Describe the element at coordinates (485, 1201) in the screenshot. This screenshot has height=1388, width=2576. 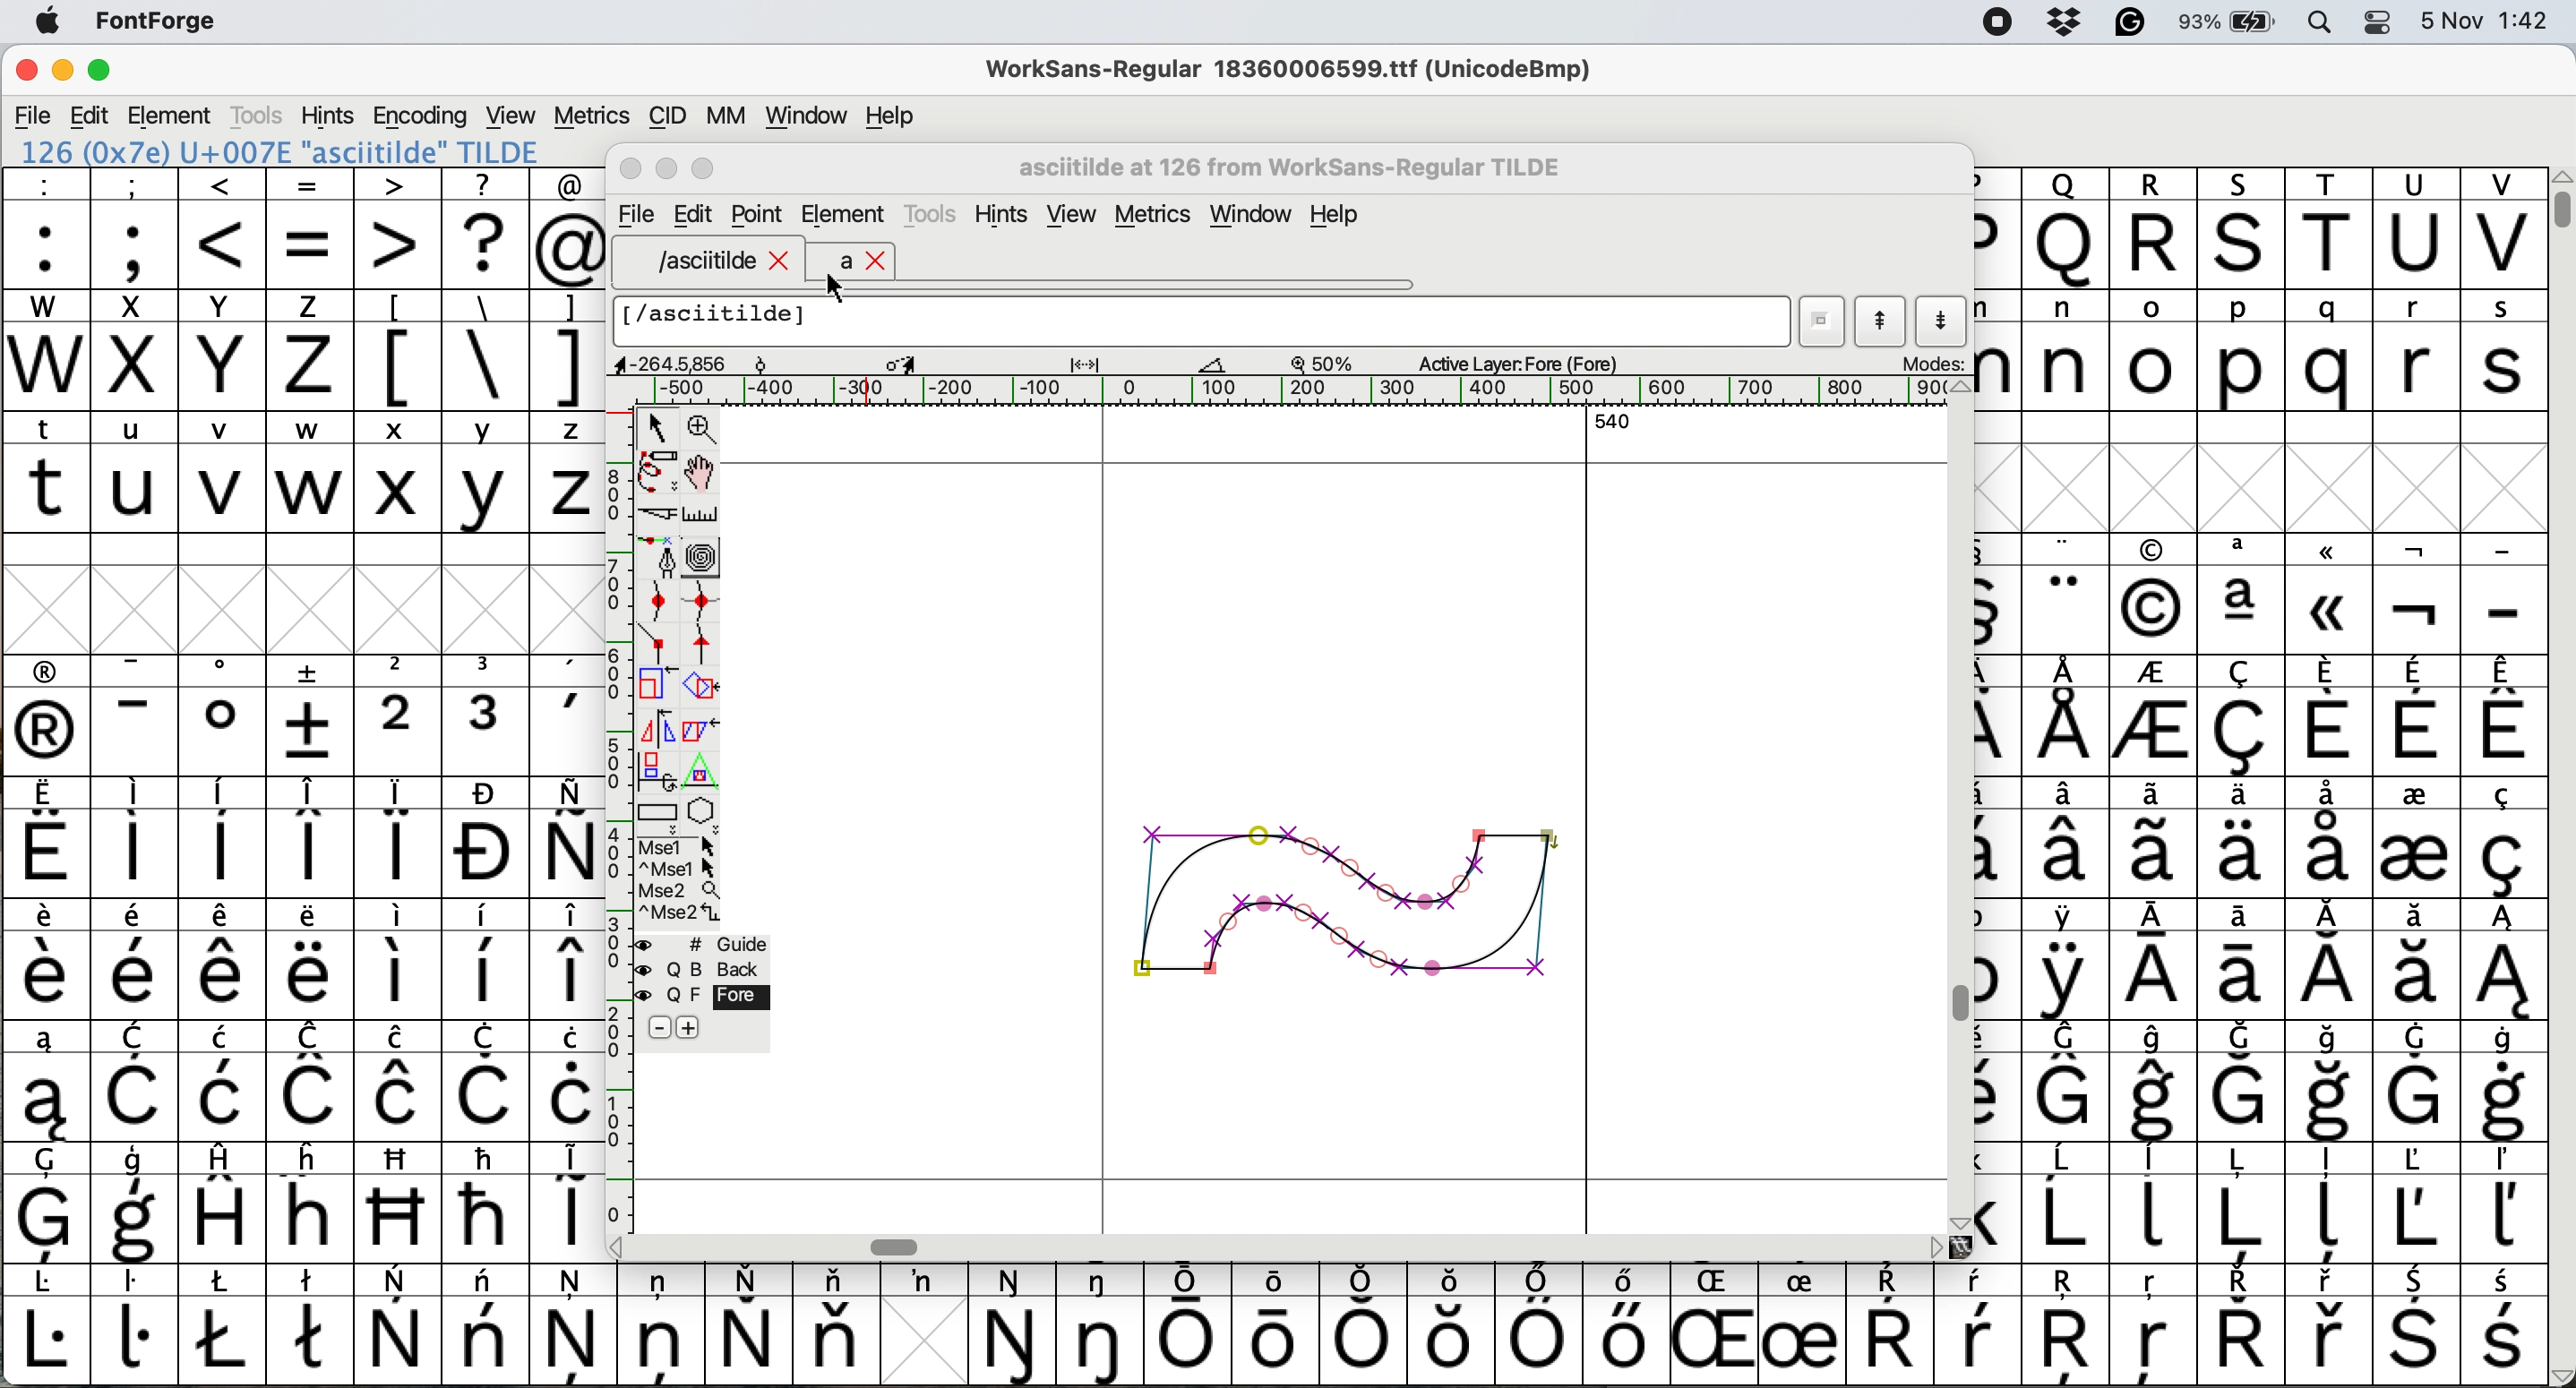
I see `symbol` at that location.